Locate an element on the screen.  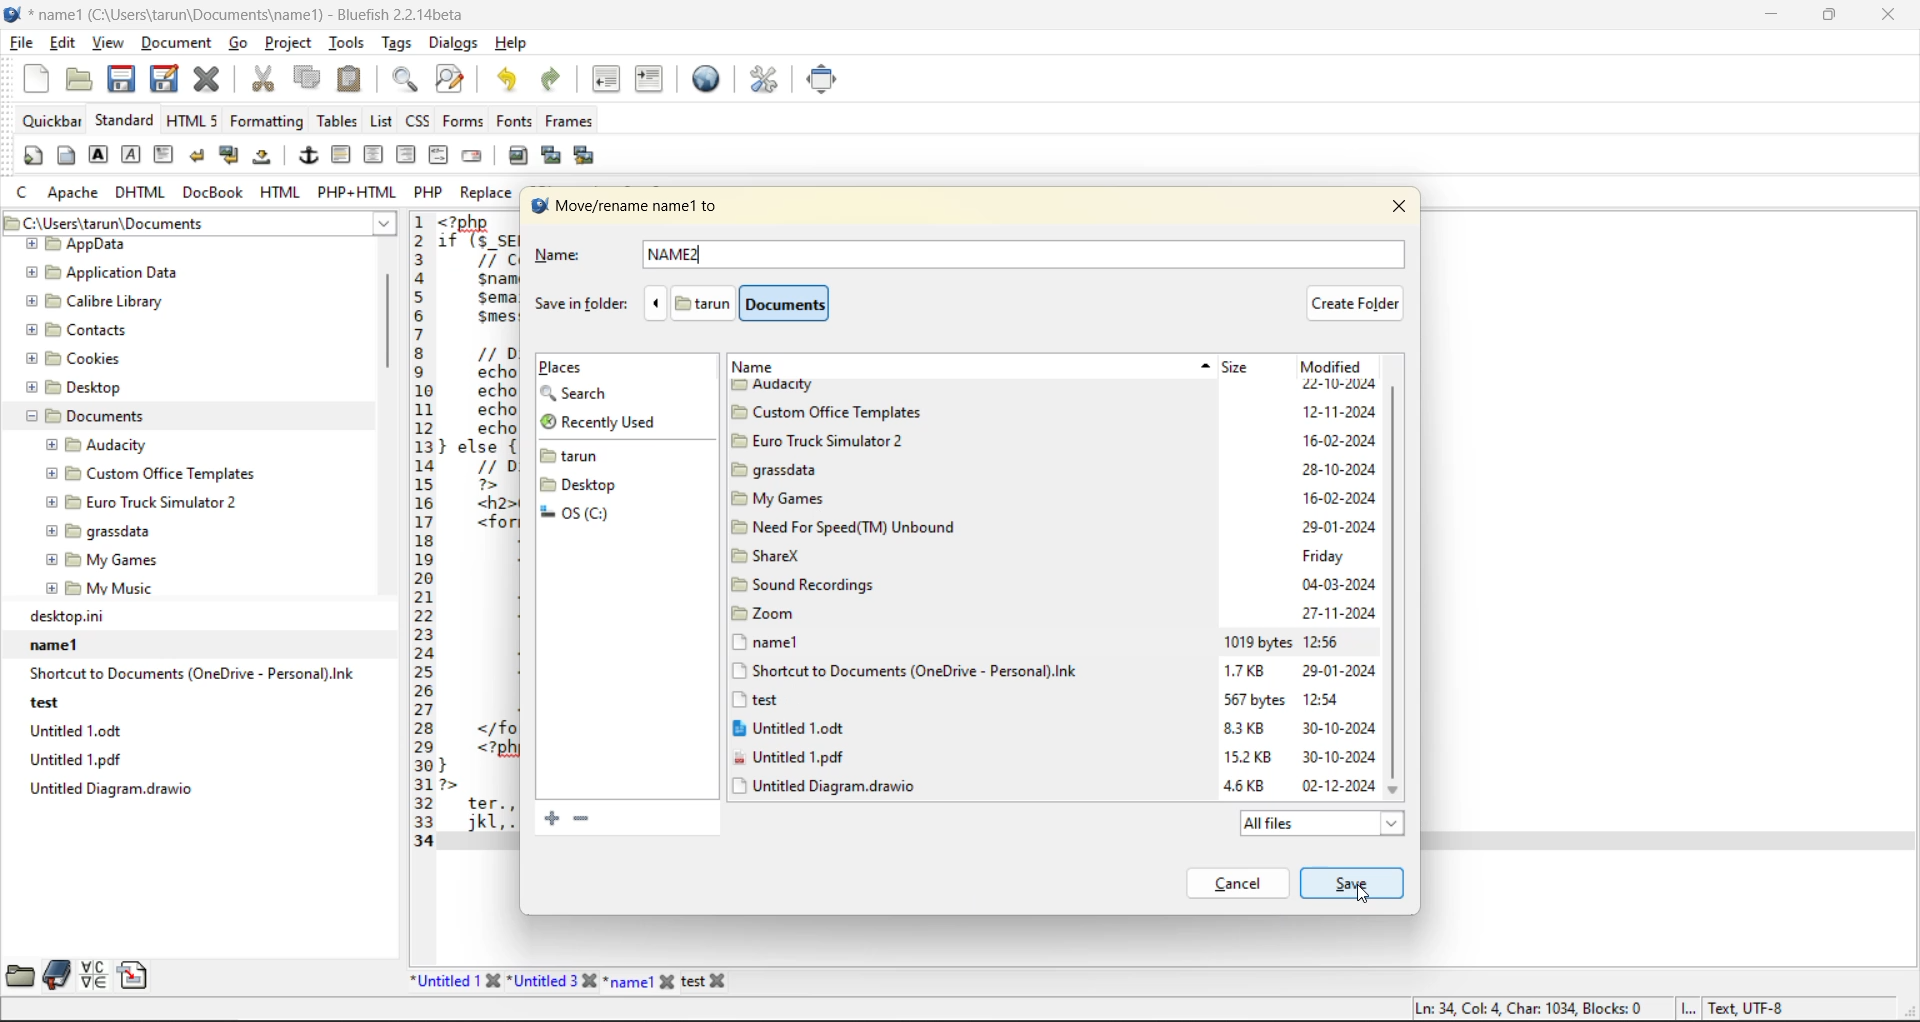
paste is located at coordinates (355, 80).